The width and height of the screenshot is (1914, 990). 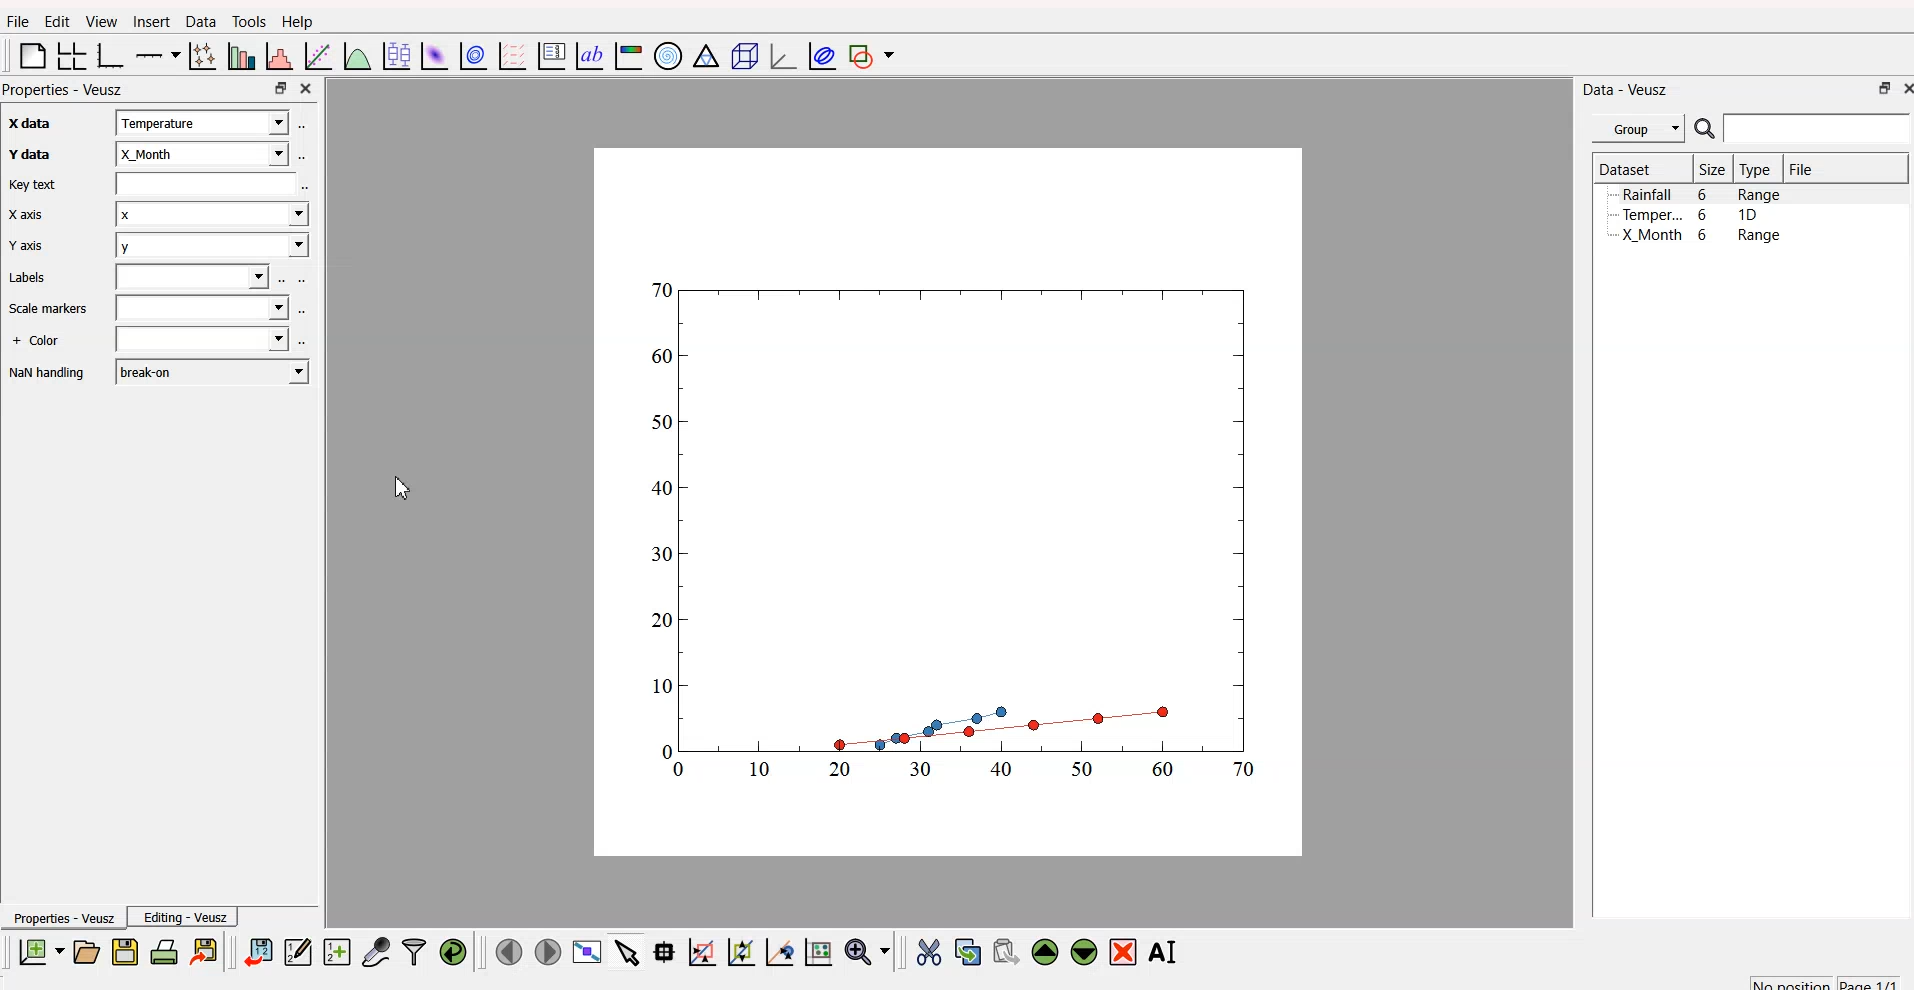 What do you see at coordinates (208, 216) in the screenshot?
I see `x` at bounding box center [208, 216].